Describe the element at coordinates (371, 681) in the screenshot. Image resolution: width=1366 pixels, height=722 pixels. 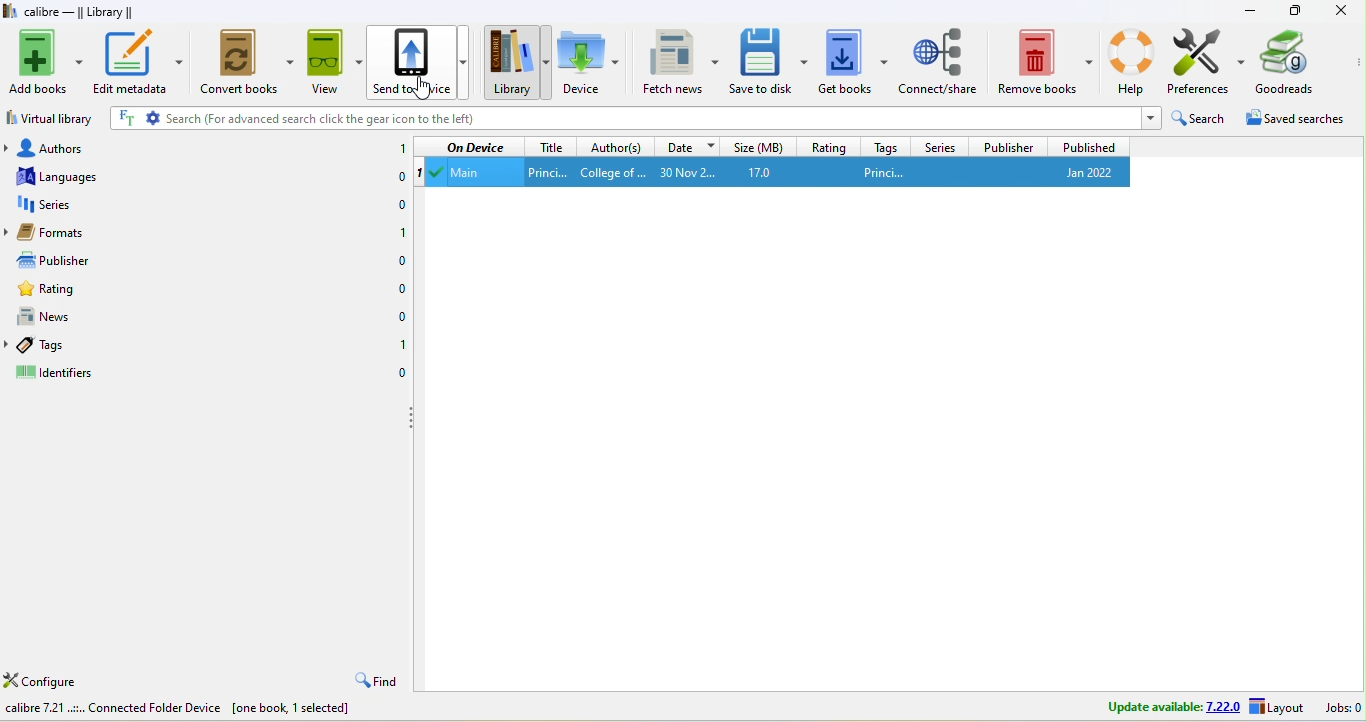
I see `find` at that location.